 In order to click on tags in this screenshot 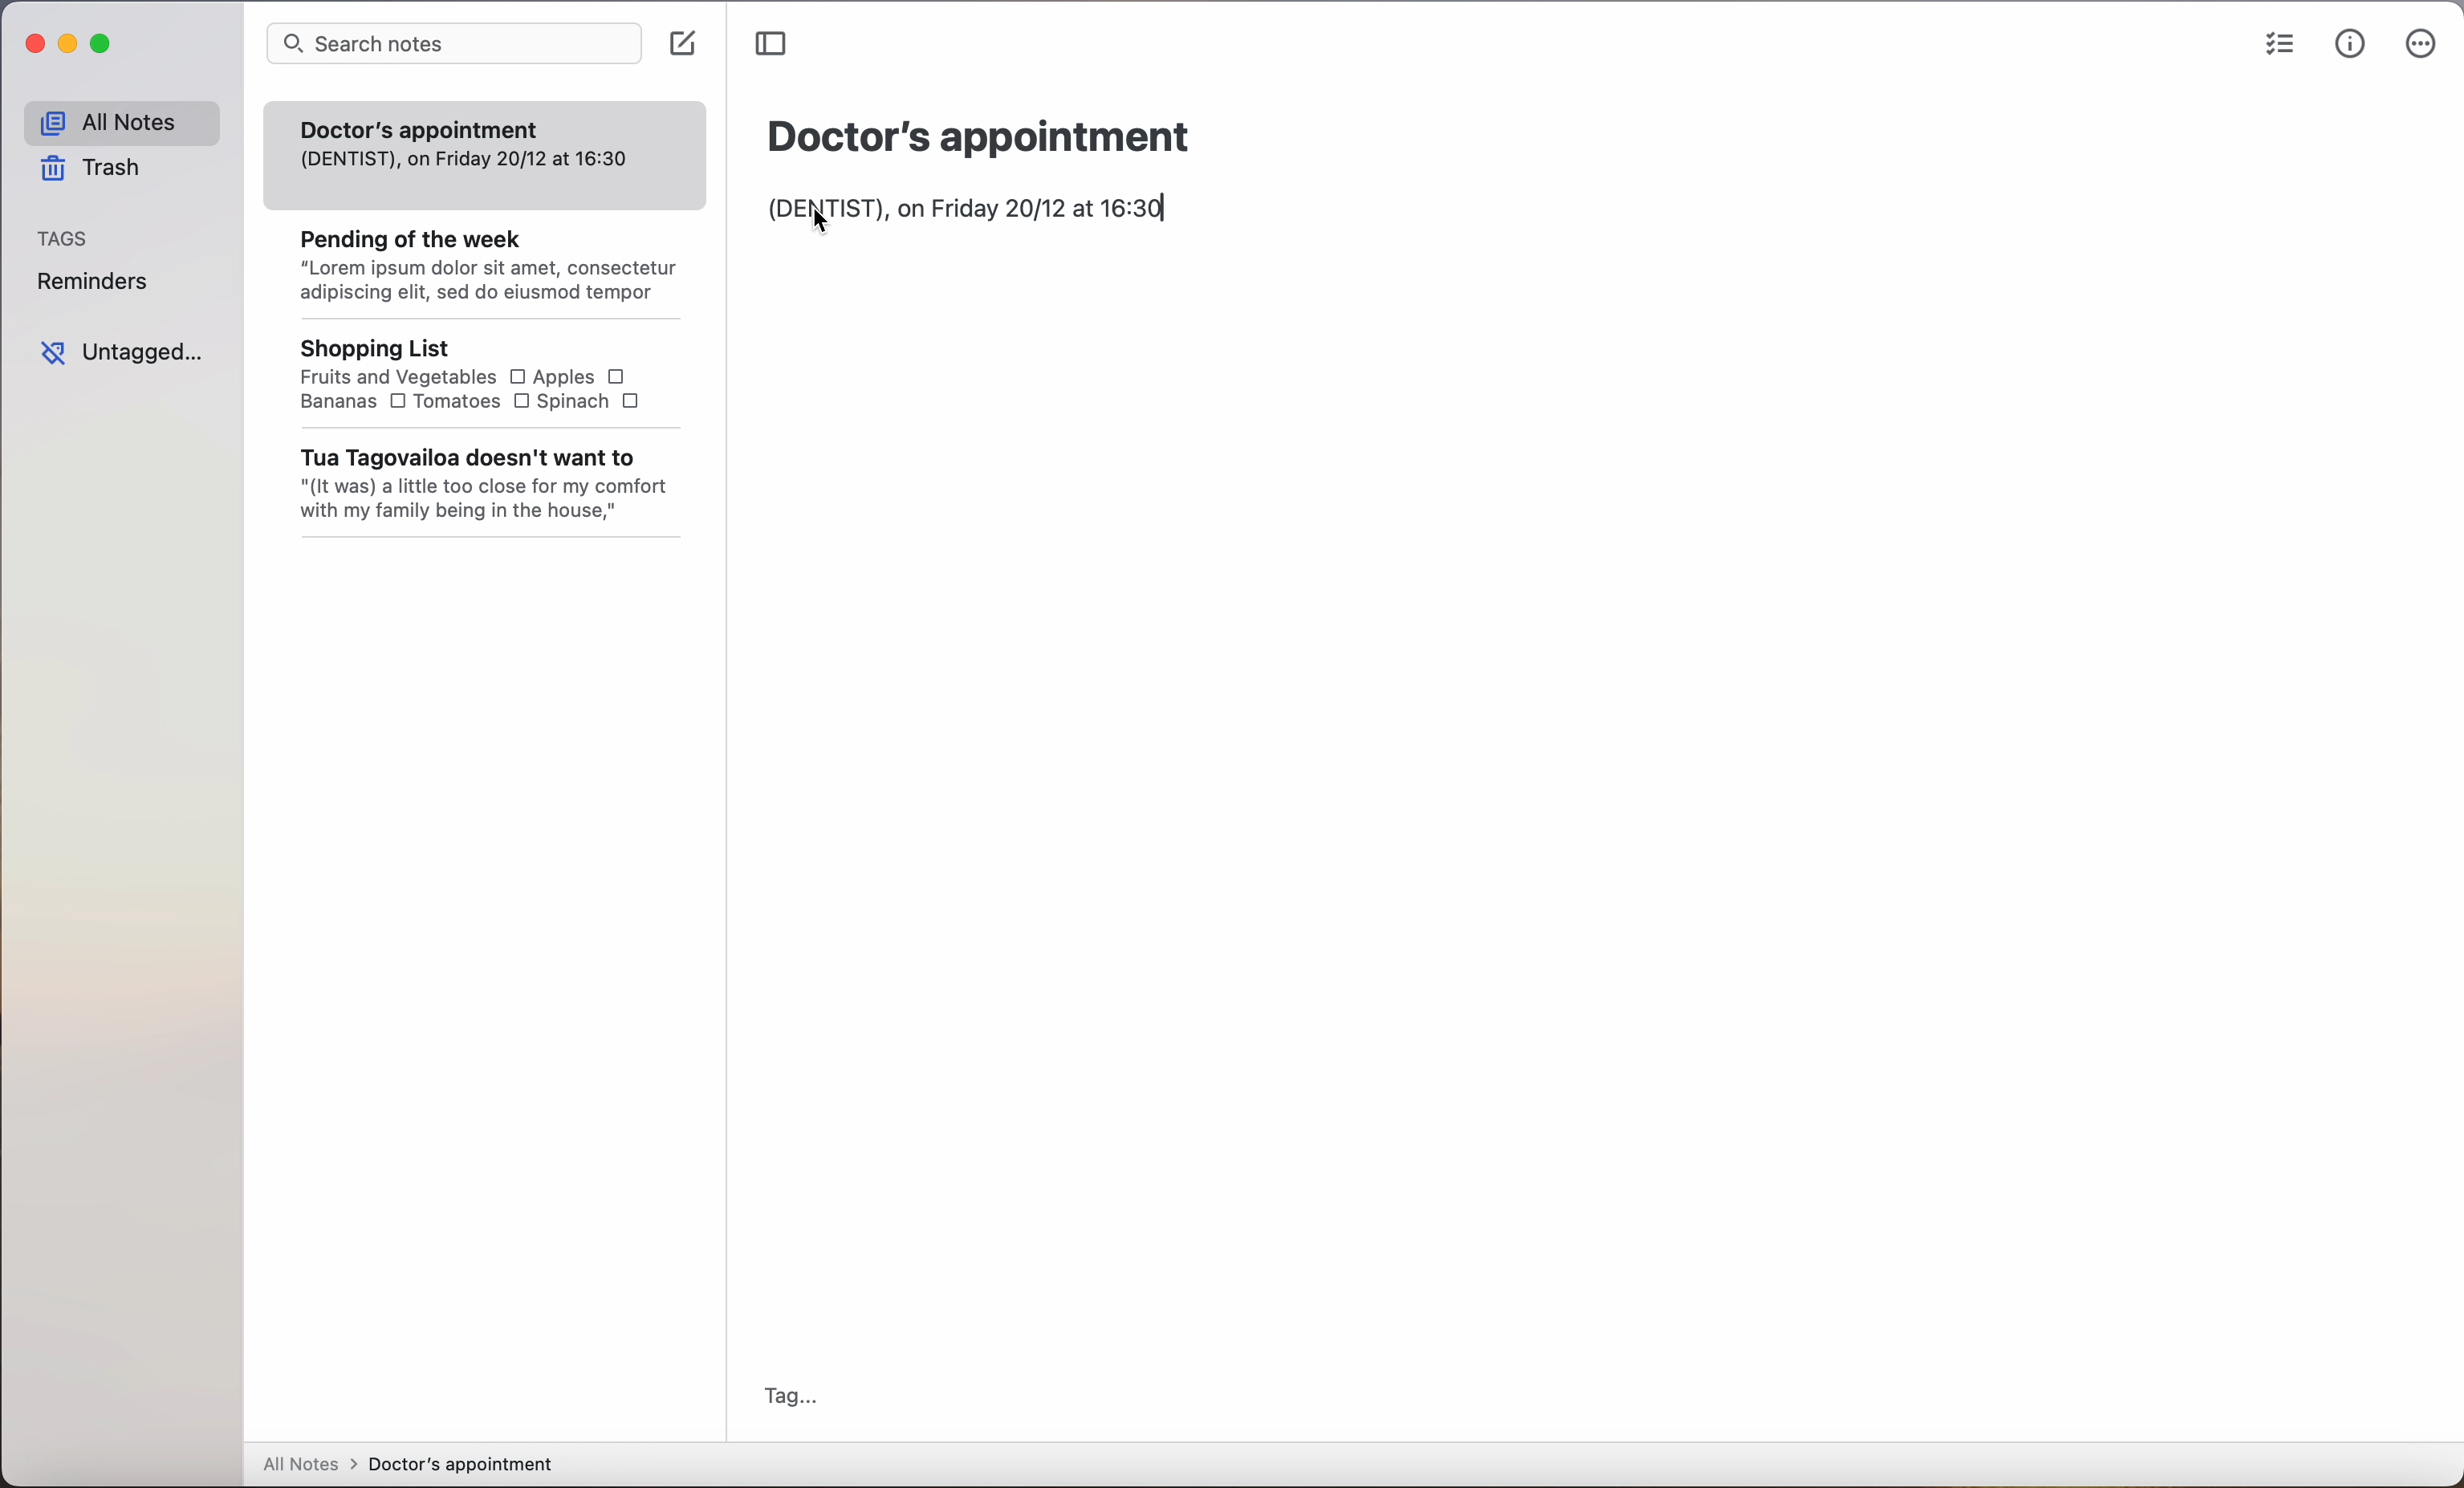, I will do `click(61, 239)`.